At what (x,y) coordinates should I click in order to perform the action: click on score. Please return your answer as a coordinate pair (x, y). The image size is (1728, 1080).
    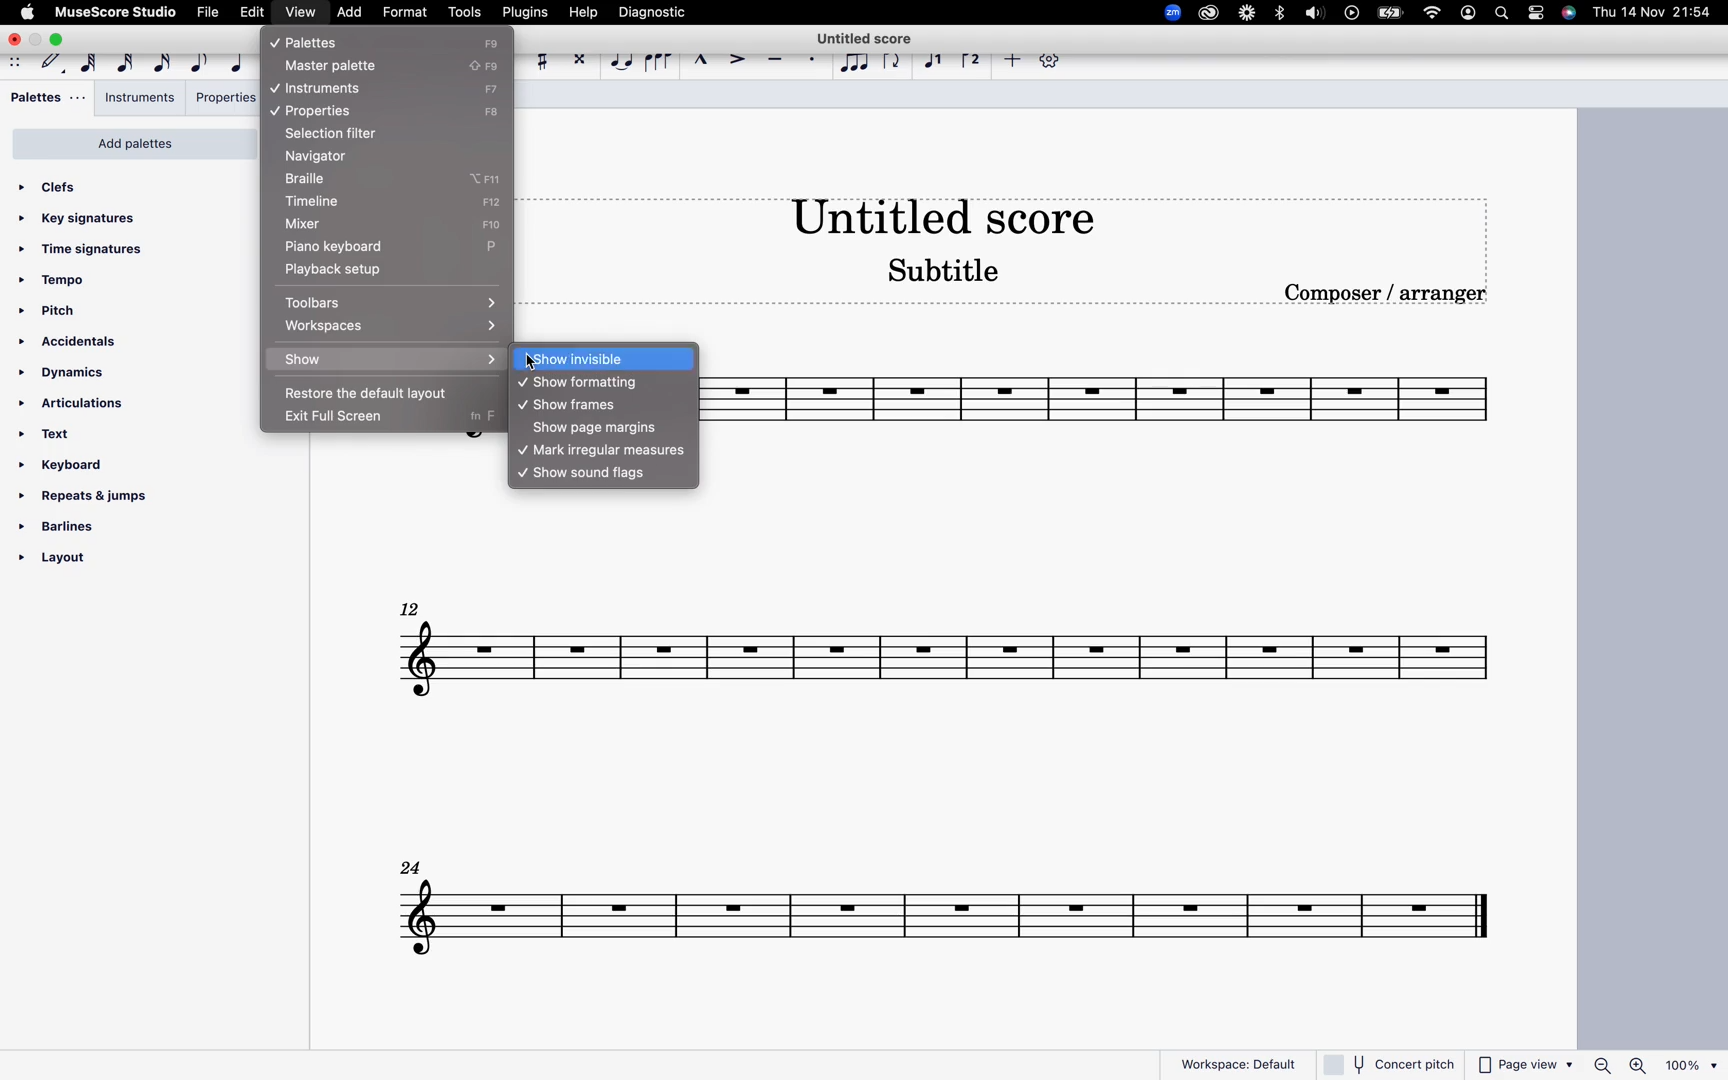
    Looking at the image, I should click on (943, 906).